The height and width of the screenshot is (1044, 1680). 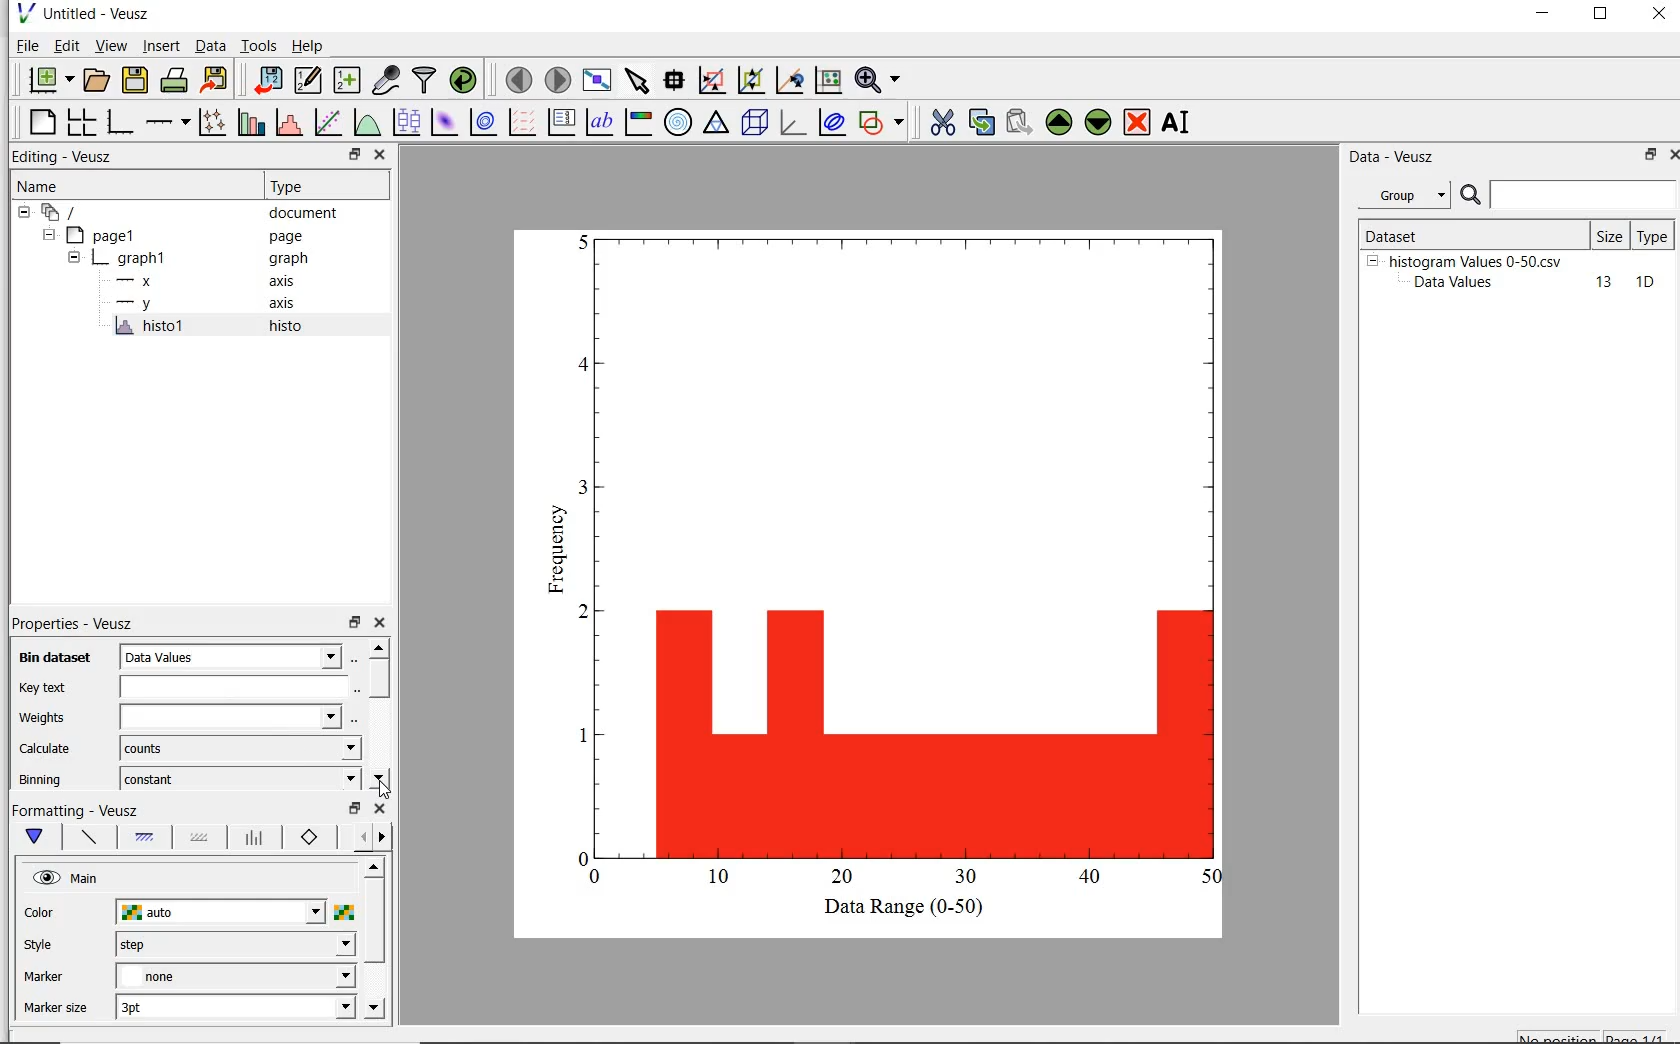 I want to click on move to previous page, so click(x=518, y=80).